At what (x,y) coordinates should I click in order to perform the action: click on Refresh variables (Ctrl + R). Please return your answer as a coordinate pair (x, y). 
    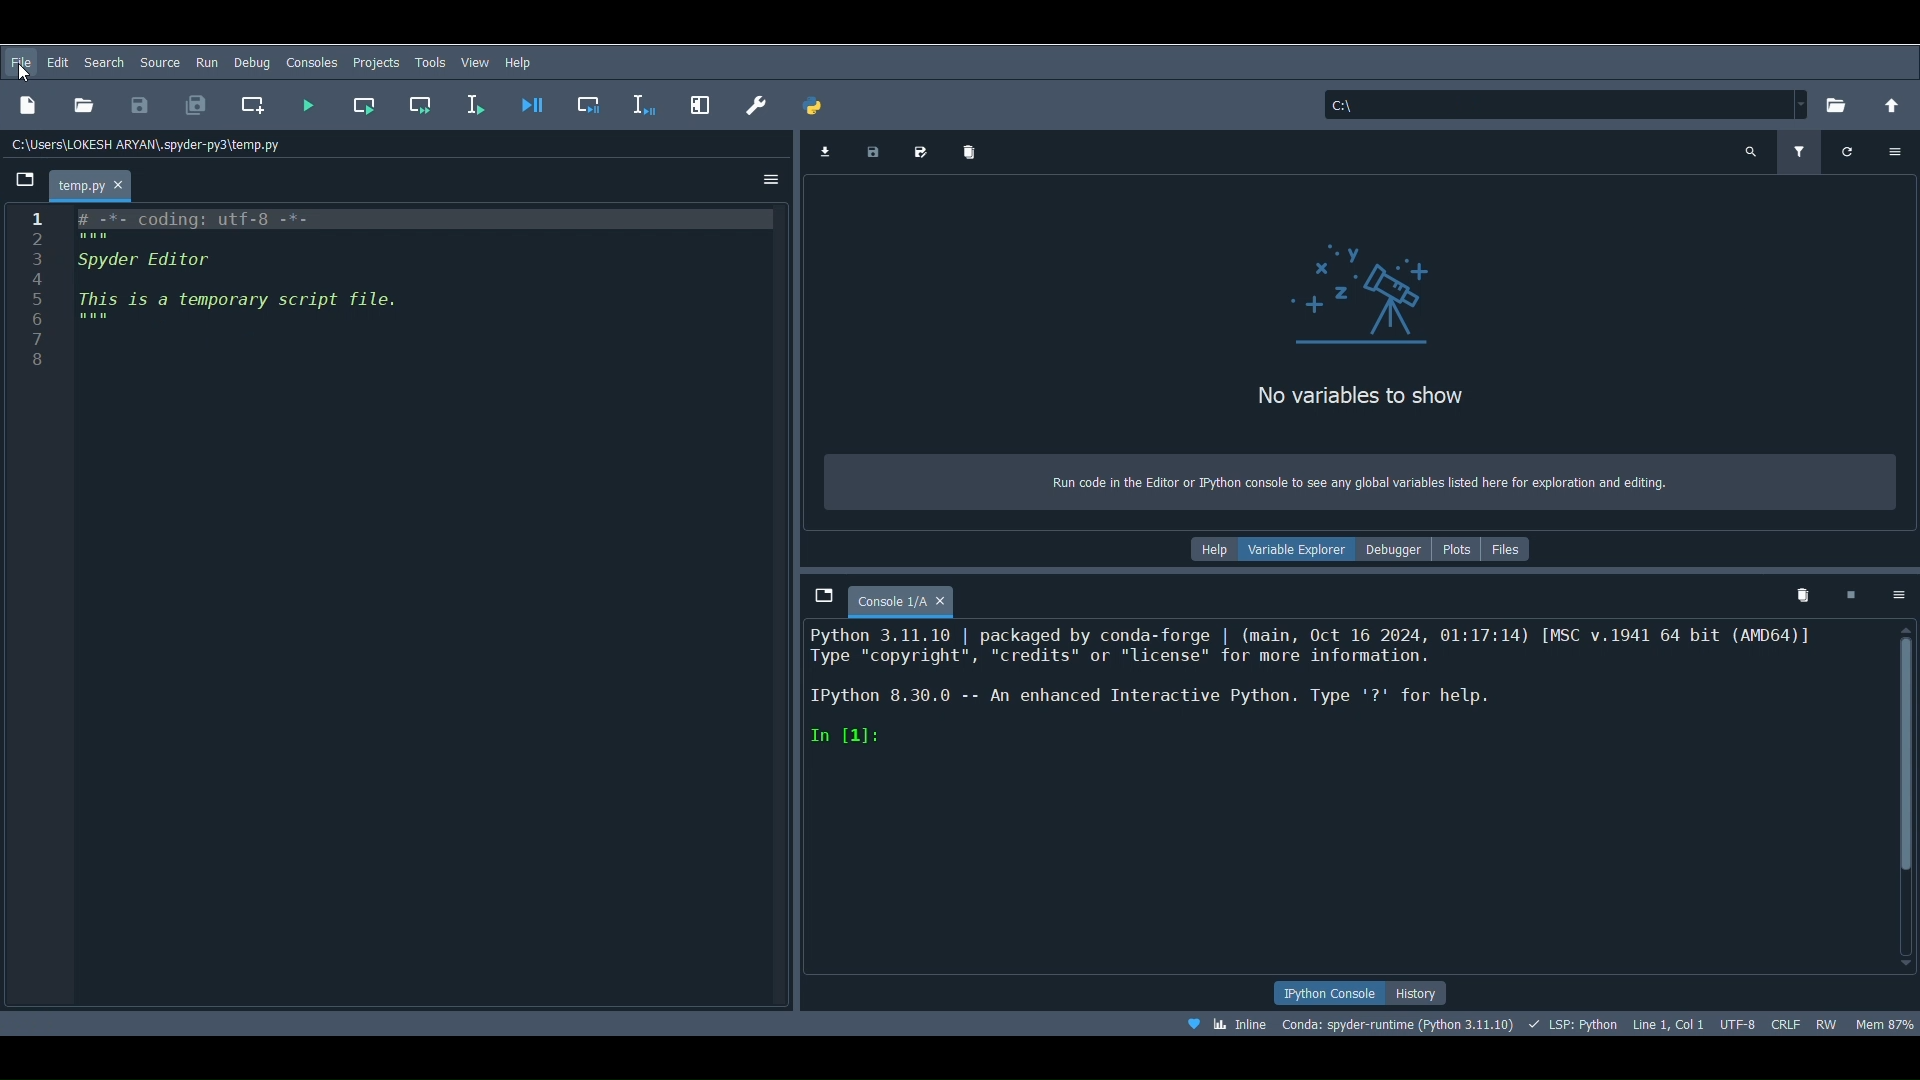
    Looking at the image, I should click on (1849, 150).